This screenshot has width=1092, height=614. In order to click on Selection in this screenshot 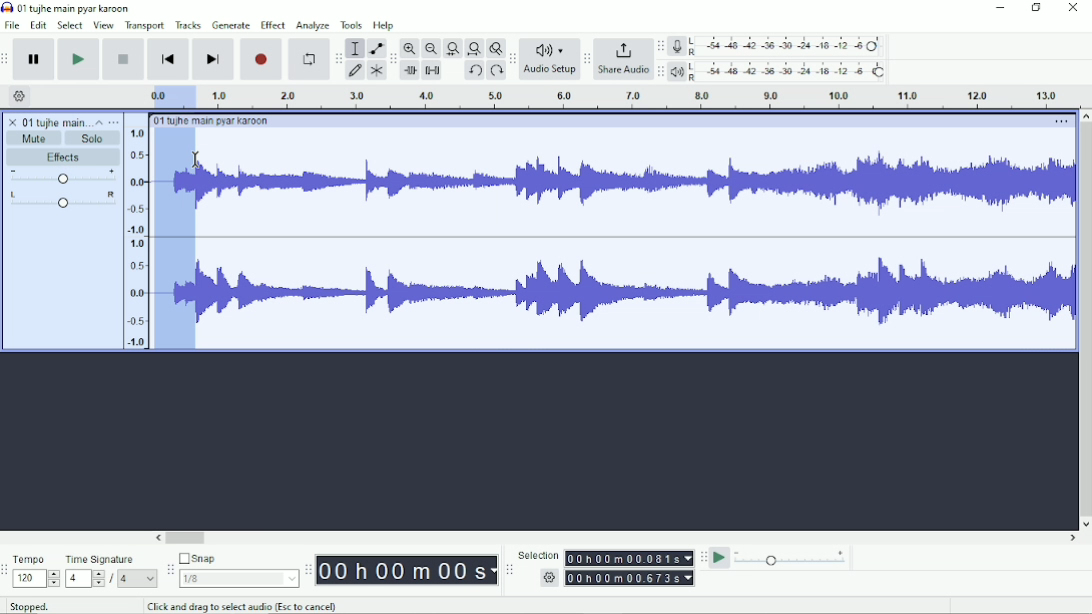, I will do `click(538, 555)`.